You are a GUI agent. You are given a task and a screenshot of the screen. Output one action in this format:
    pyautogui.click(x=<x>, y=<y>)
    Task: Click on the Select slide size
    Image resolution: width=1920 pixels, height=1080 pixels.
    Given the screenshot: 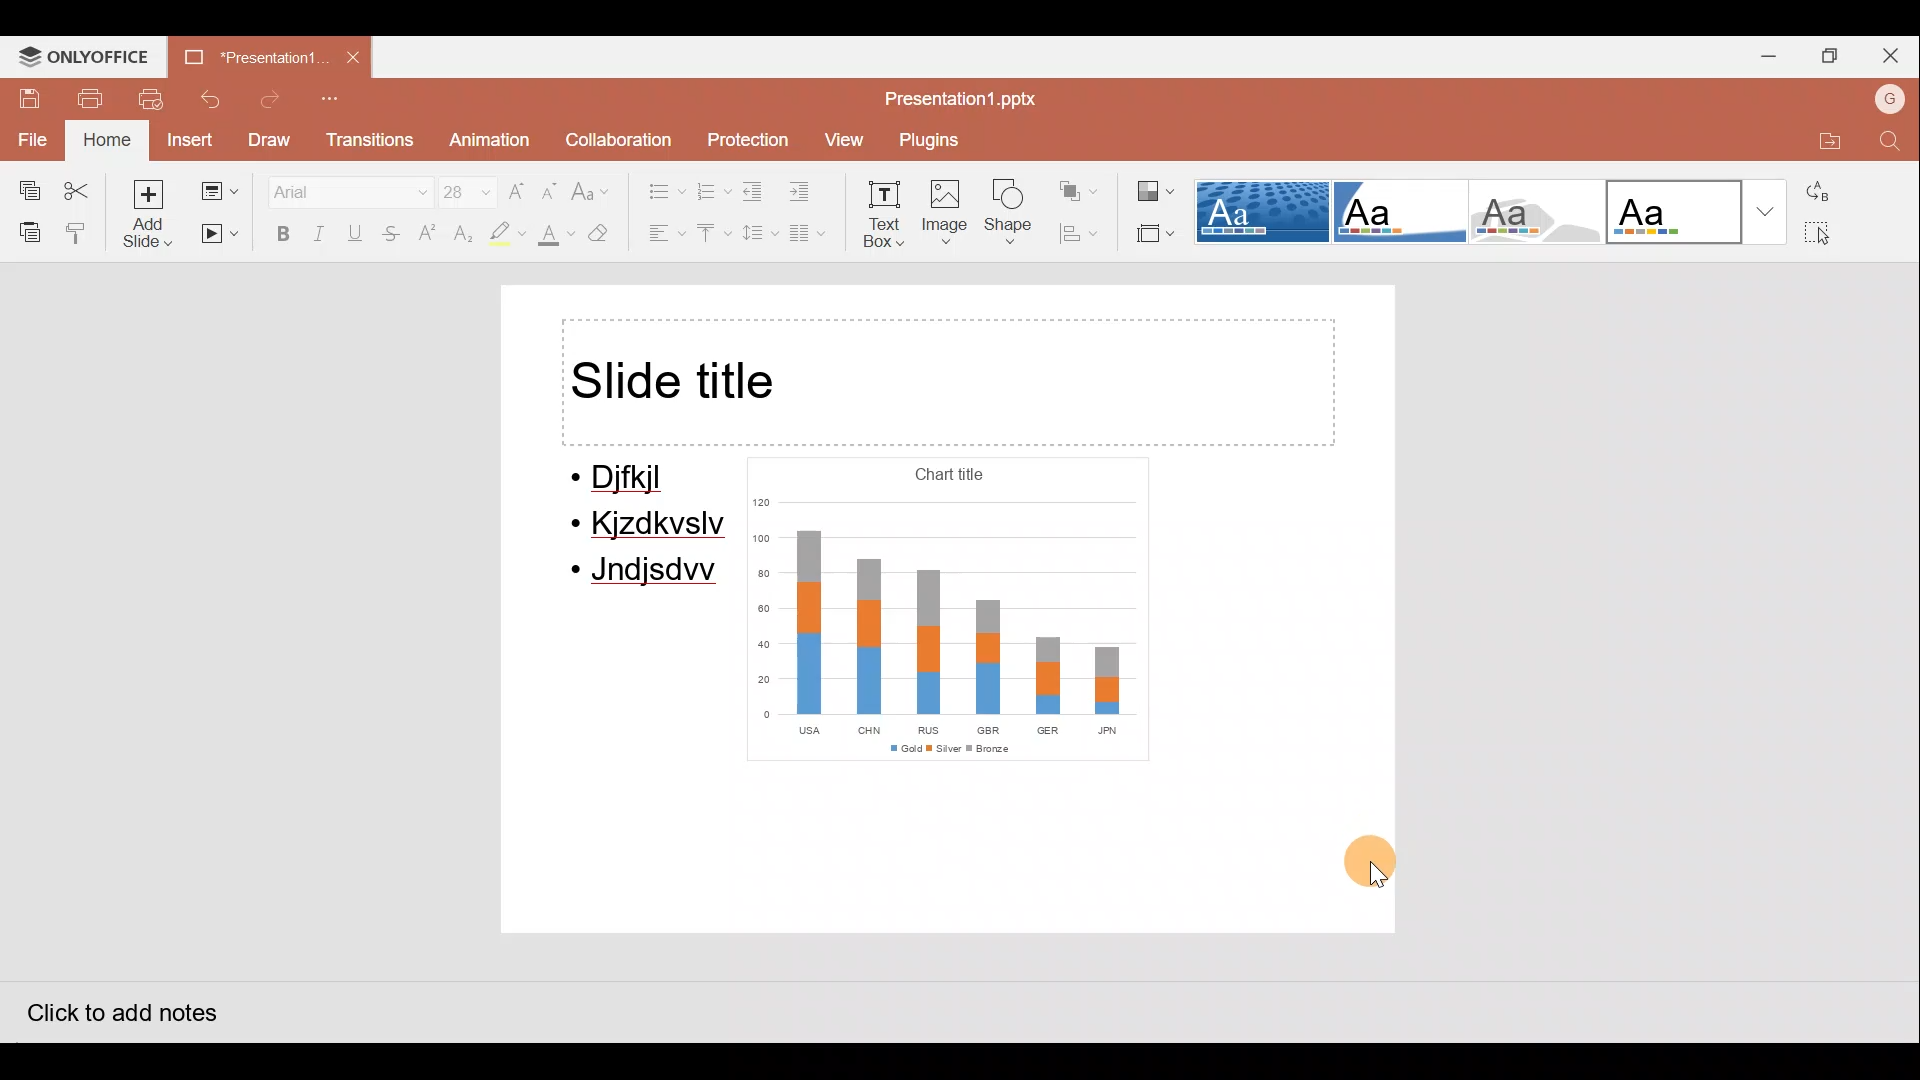 What is the action you would take?
    pyautogui.click(x=1154, y=235)
    